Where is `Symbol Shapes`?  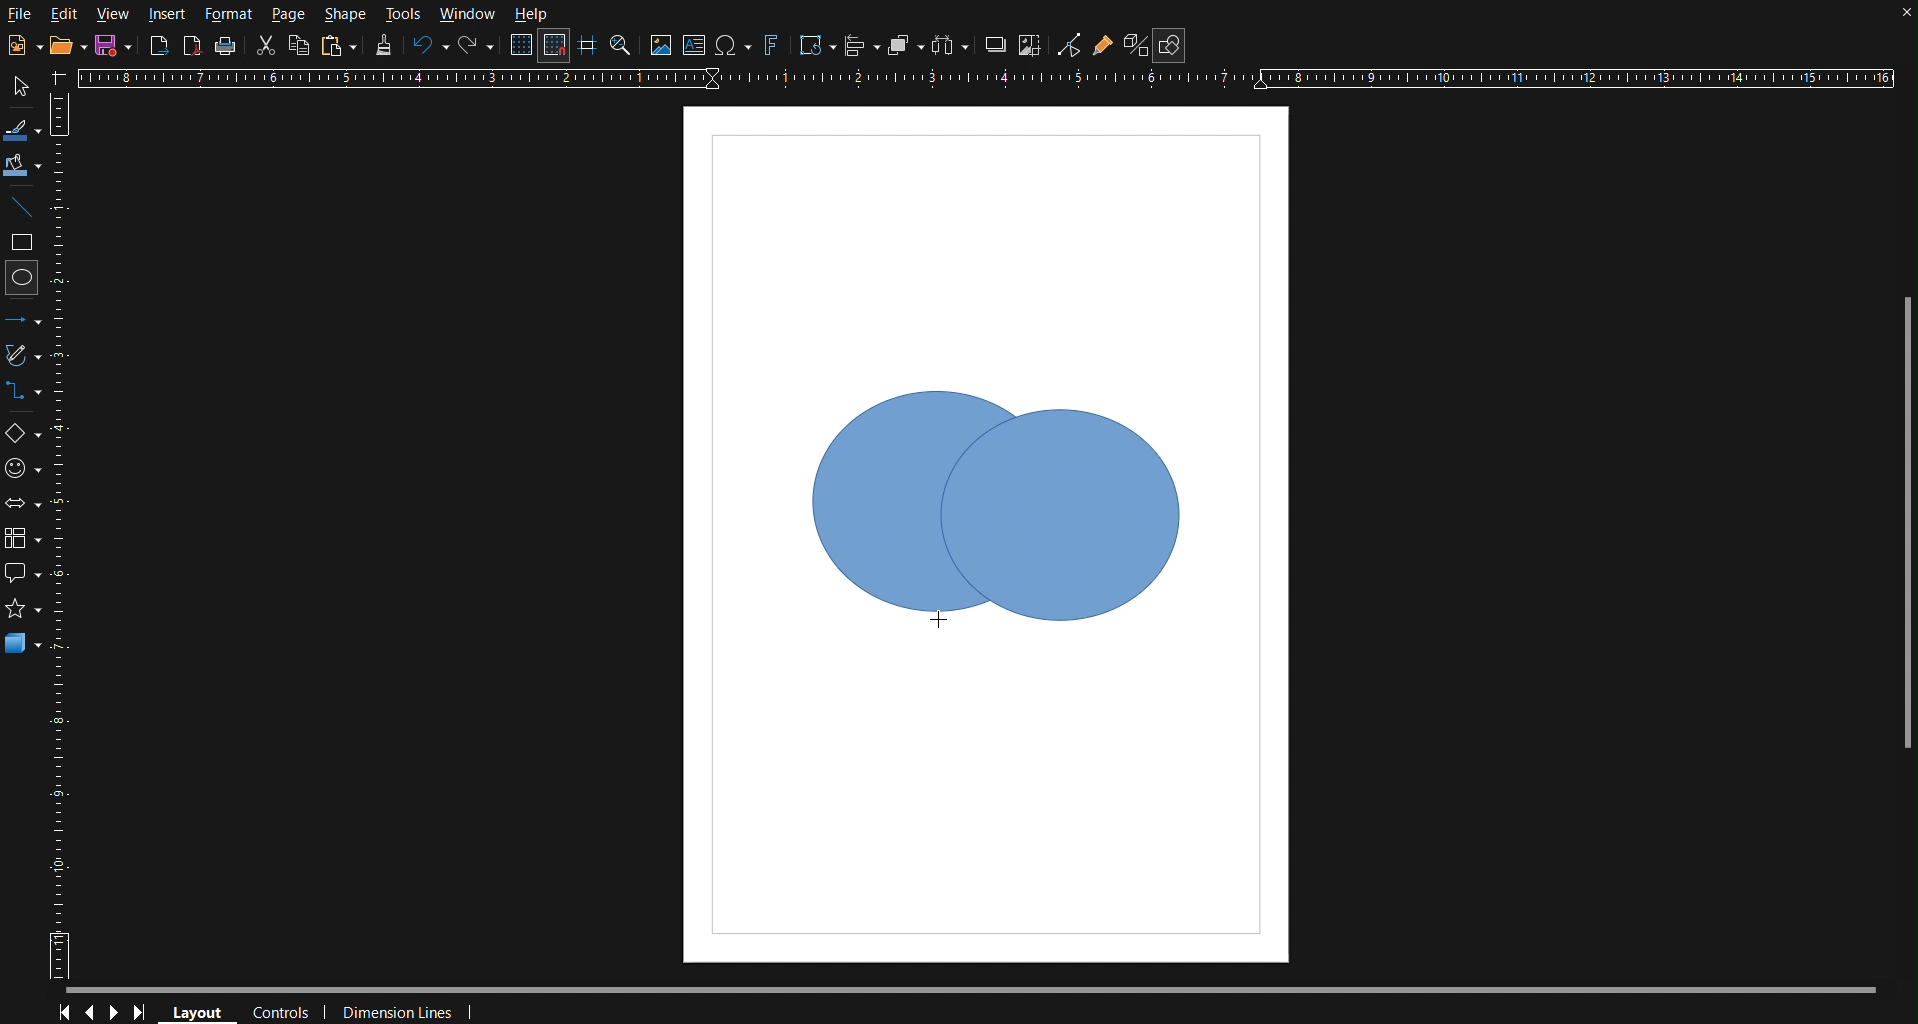
Symbol Shapes is located at coordinates (23, 473).